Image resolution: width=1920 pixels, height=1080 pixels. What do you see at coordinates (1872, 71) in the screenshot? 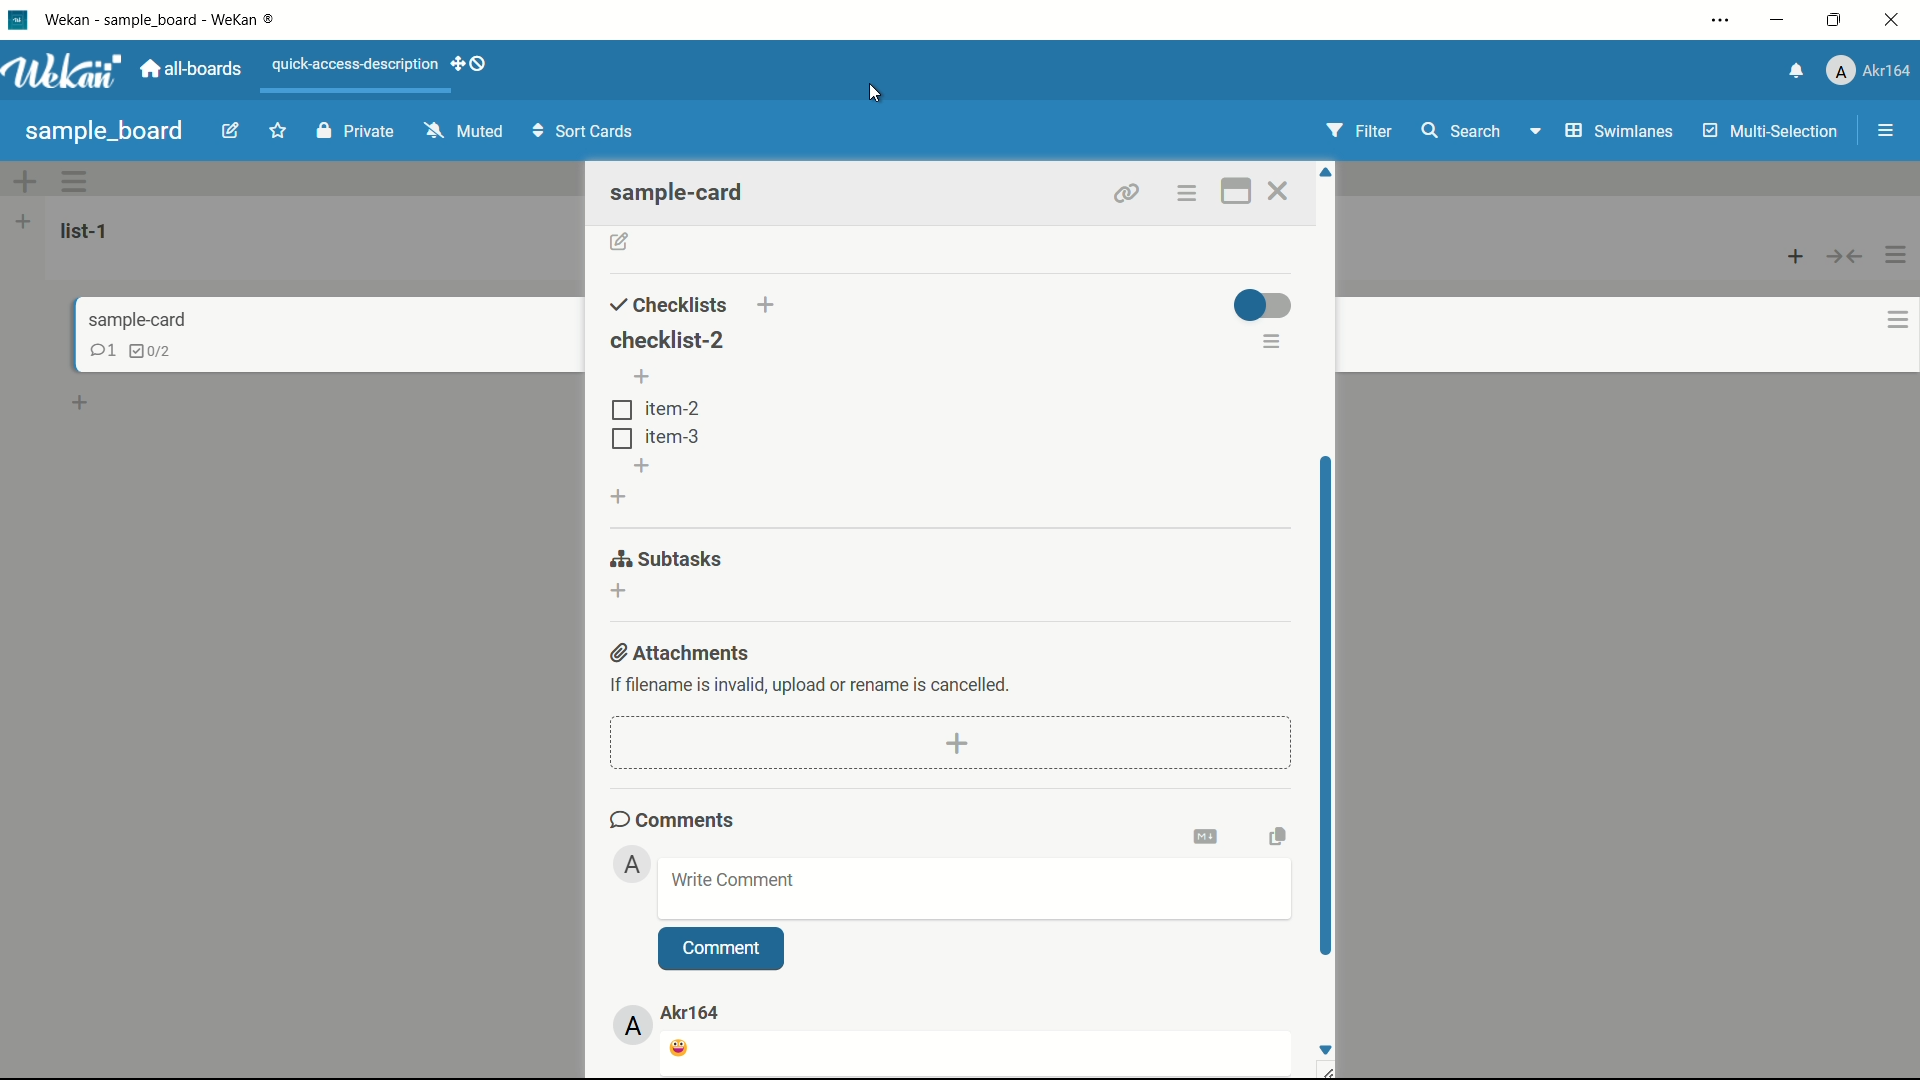
I see `profile` at bounding box center [1872, 71].